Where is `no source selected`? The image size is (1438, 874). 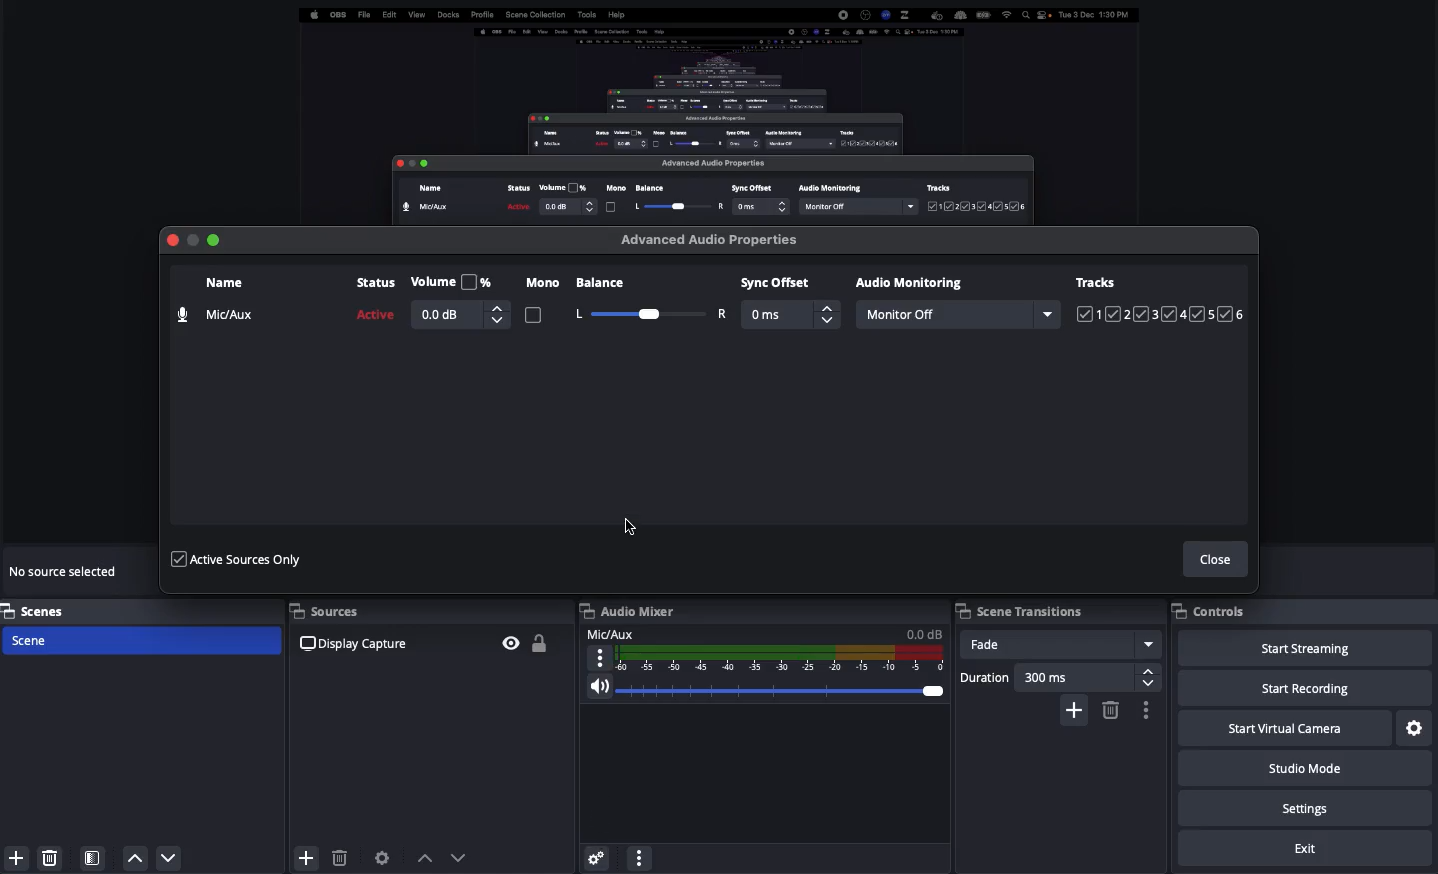 no source selected is located at coordinates (72, 570).